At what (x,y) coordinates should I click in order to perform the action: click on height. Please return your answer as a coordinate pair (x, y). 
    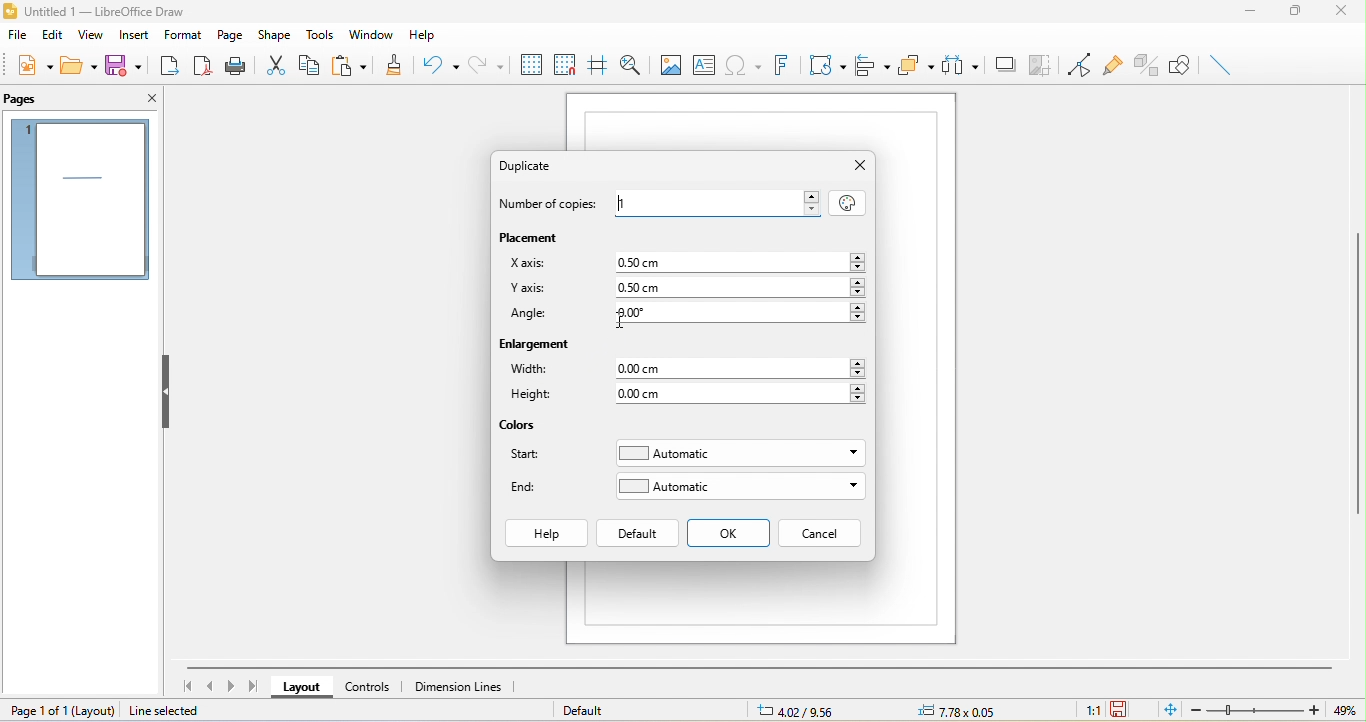
    Looking at the image, I should click on (538, 397).